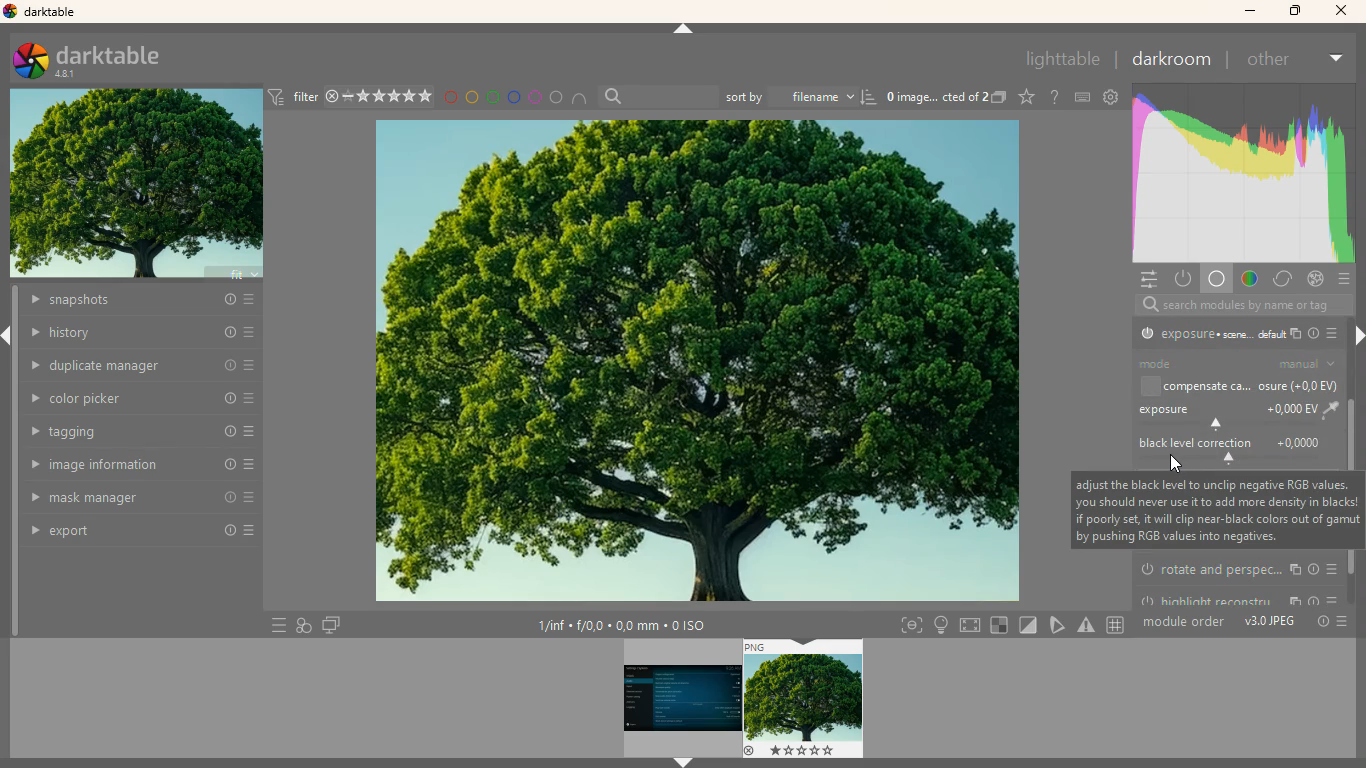 The image size is (1366, 768). Describe the element at coordinates (273, 624) in the screenshot. I see `more` at that location.